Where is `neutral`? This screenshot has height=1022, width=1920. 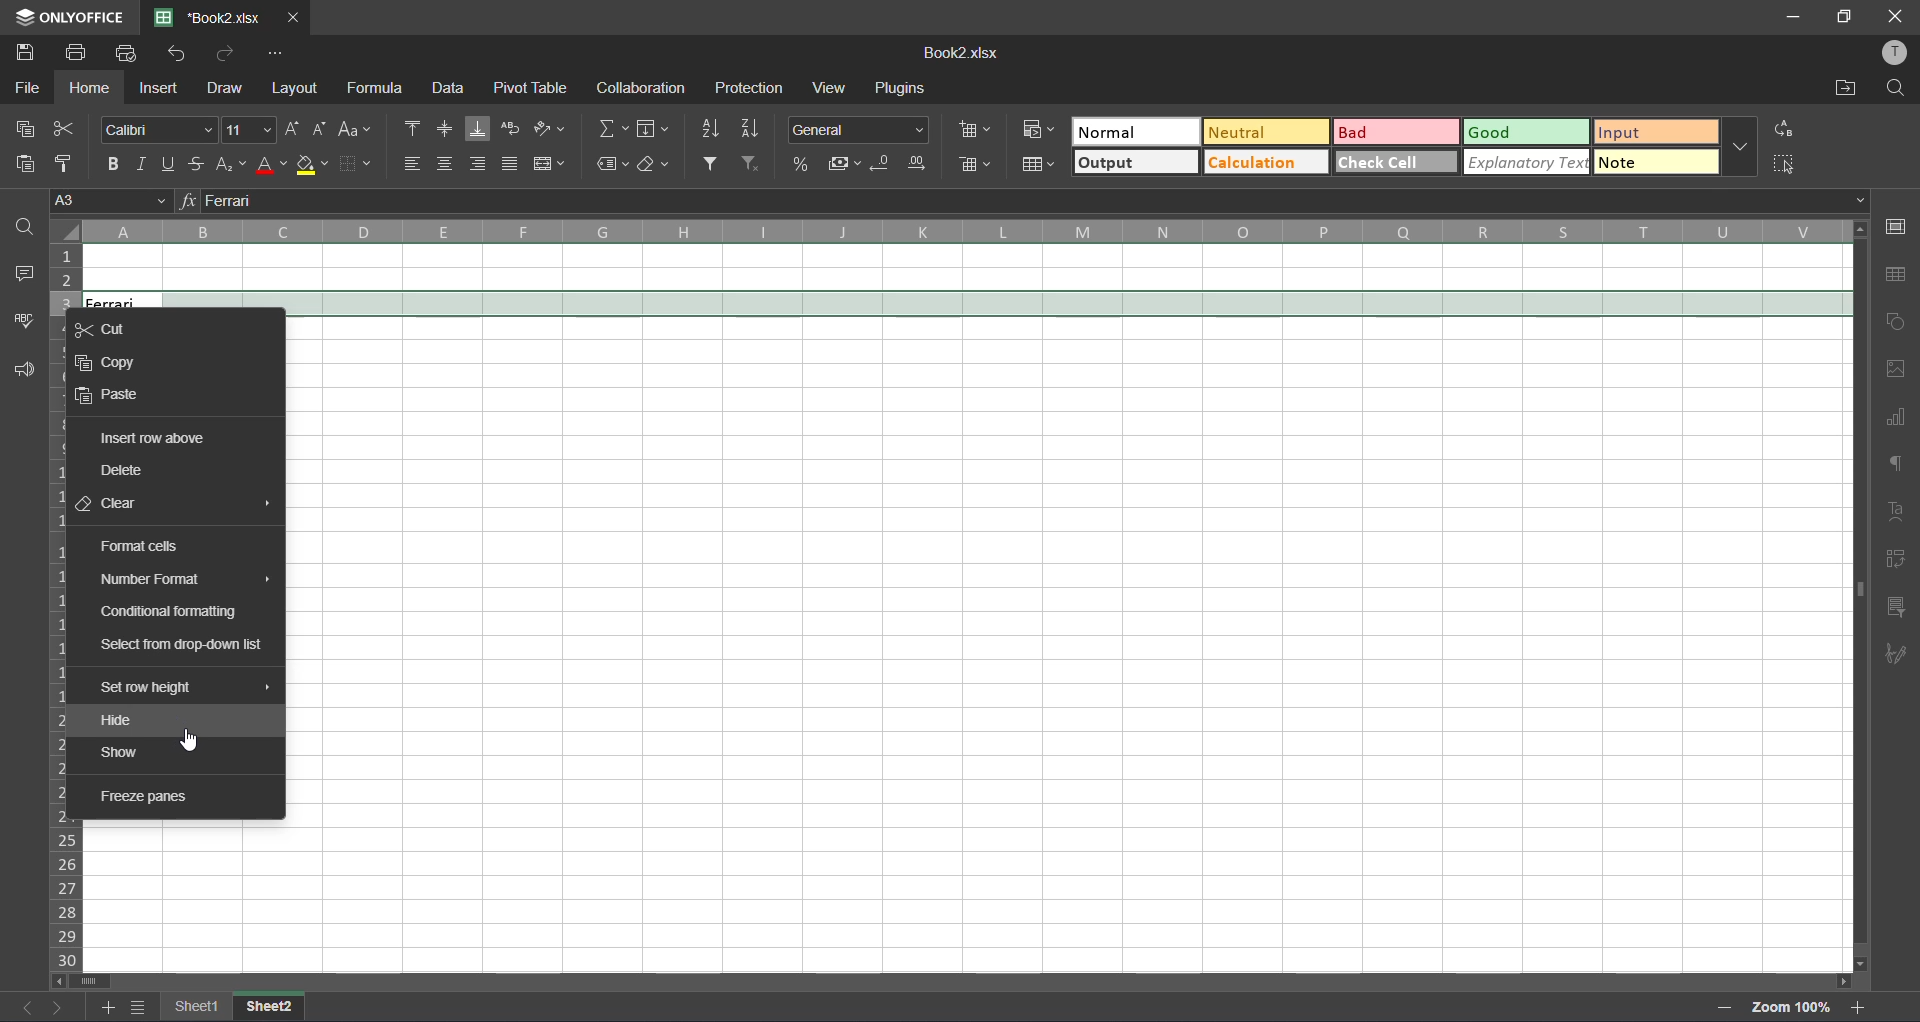 neutral is located at coordinates (1269, 132).